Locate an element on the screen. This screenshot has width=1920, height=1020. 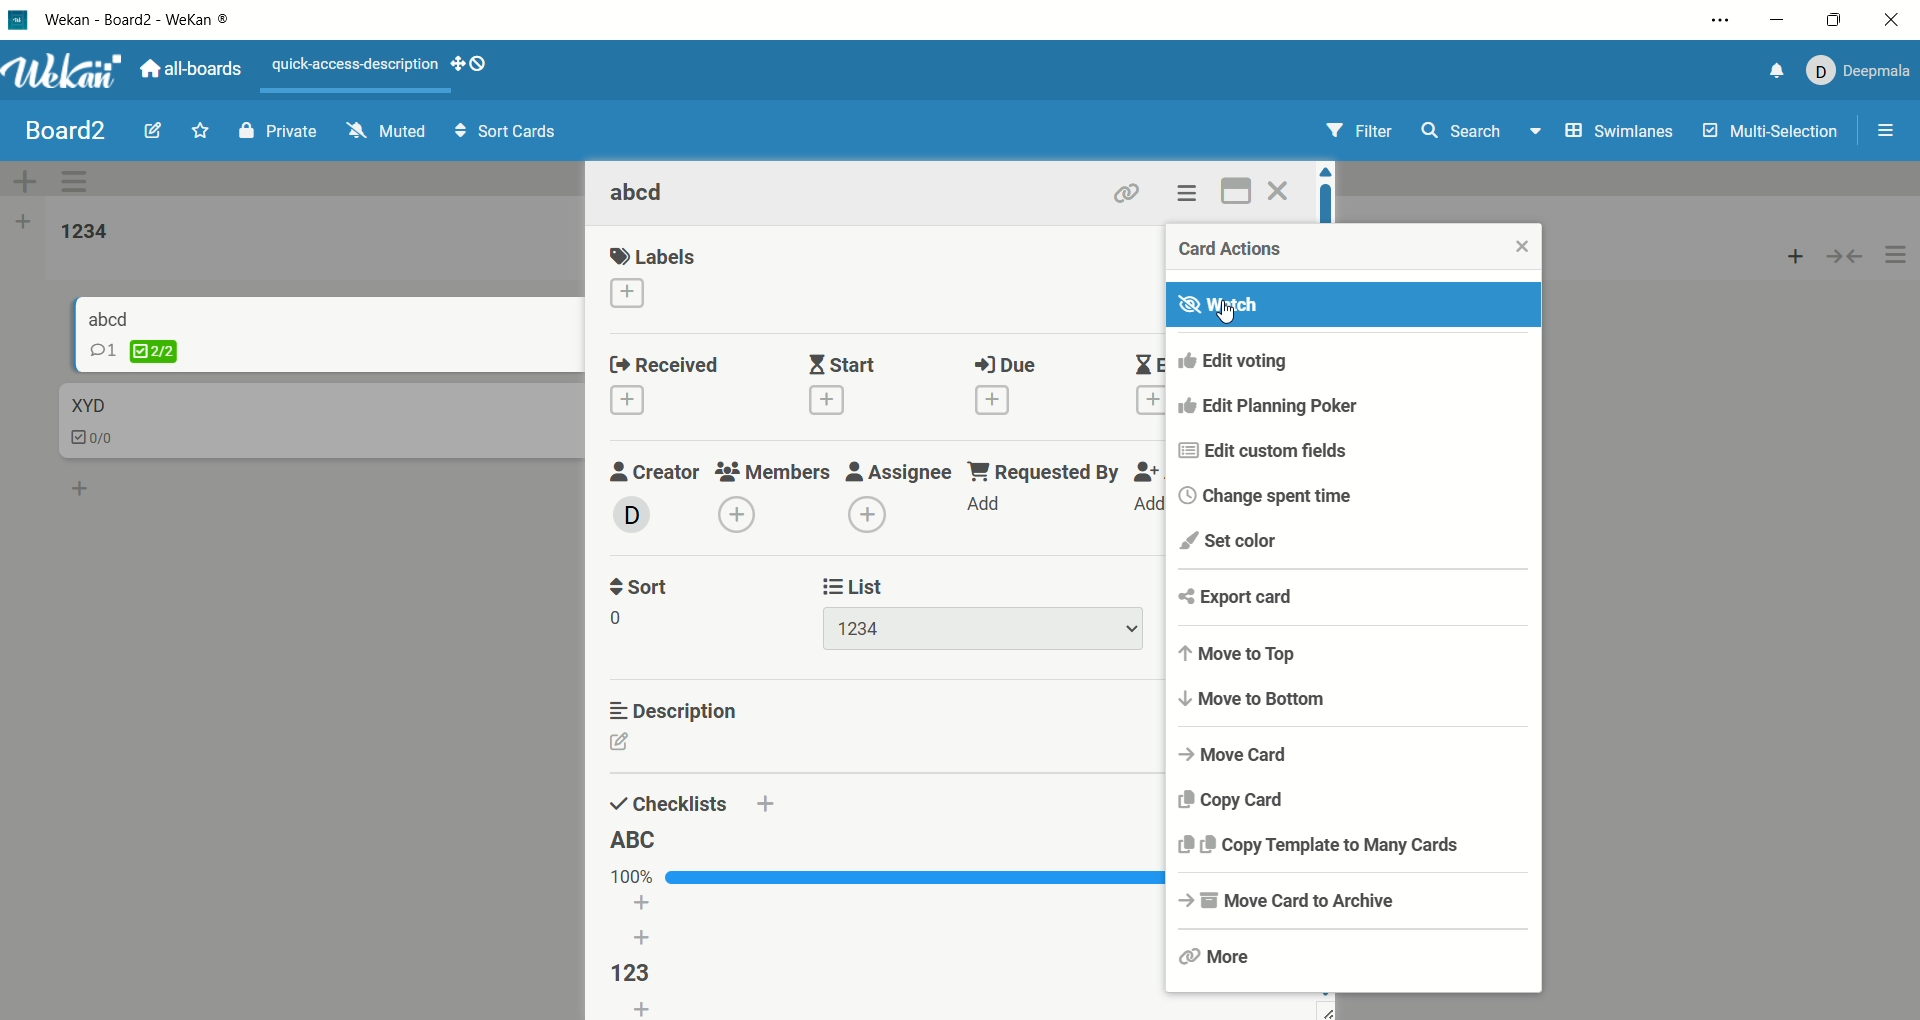
private is located at coordinates (269, 131).